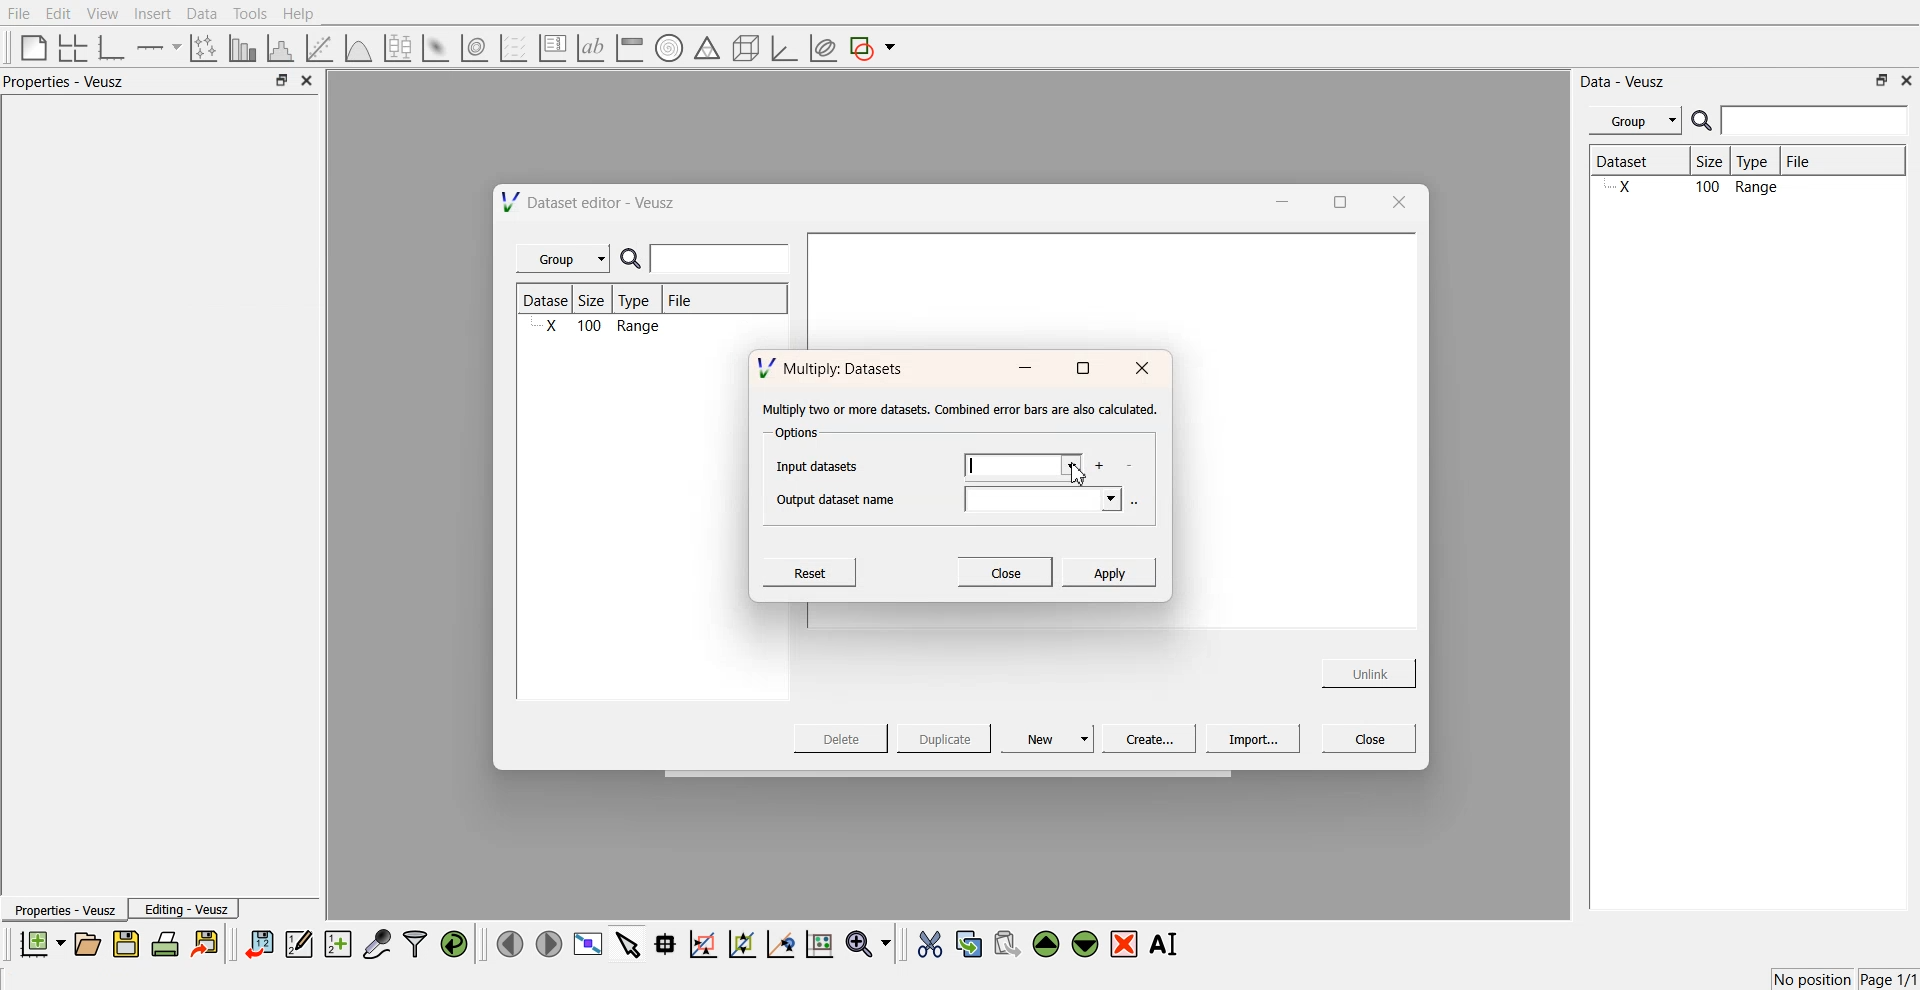  Describe the element at coordinates (1744, 189) in the screenshot. I see `X 100 Range` at that location.